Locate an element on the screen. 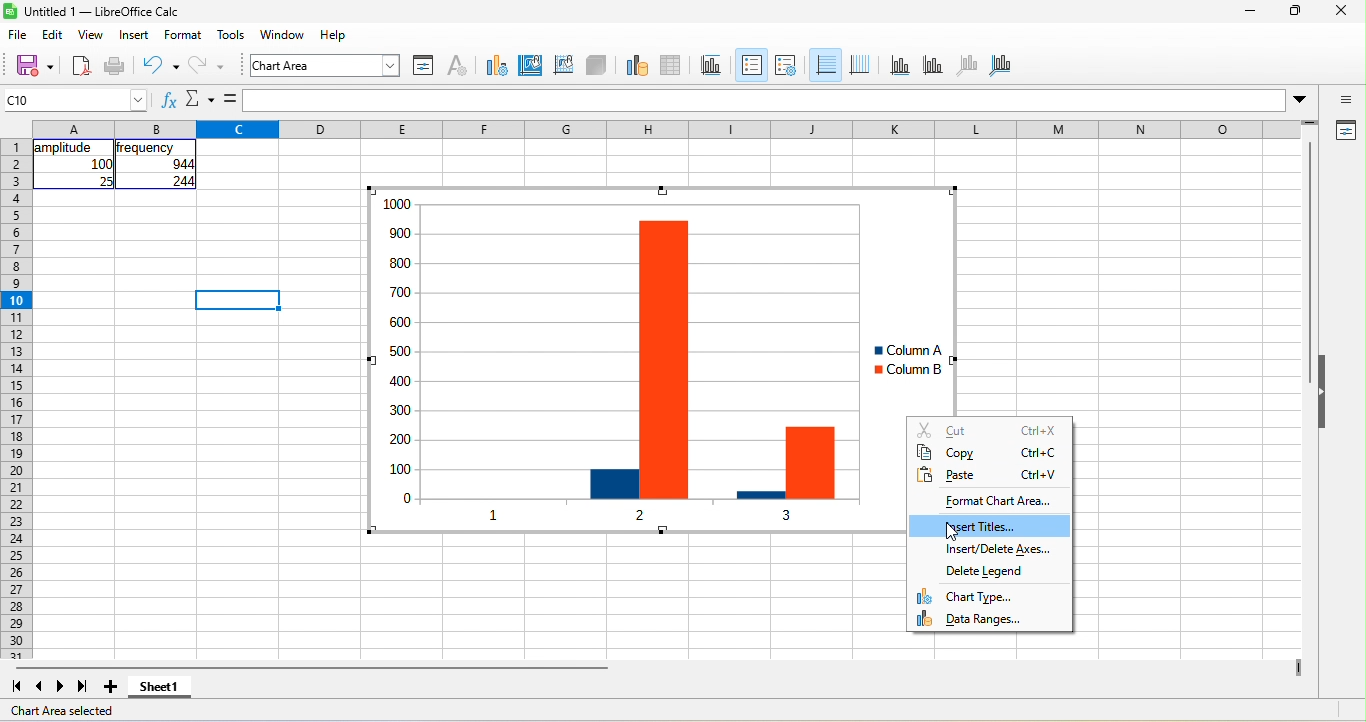 Image resolution: width=1366 pixels, height=722 pixels. view is located at coordinates (92, 34).